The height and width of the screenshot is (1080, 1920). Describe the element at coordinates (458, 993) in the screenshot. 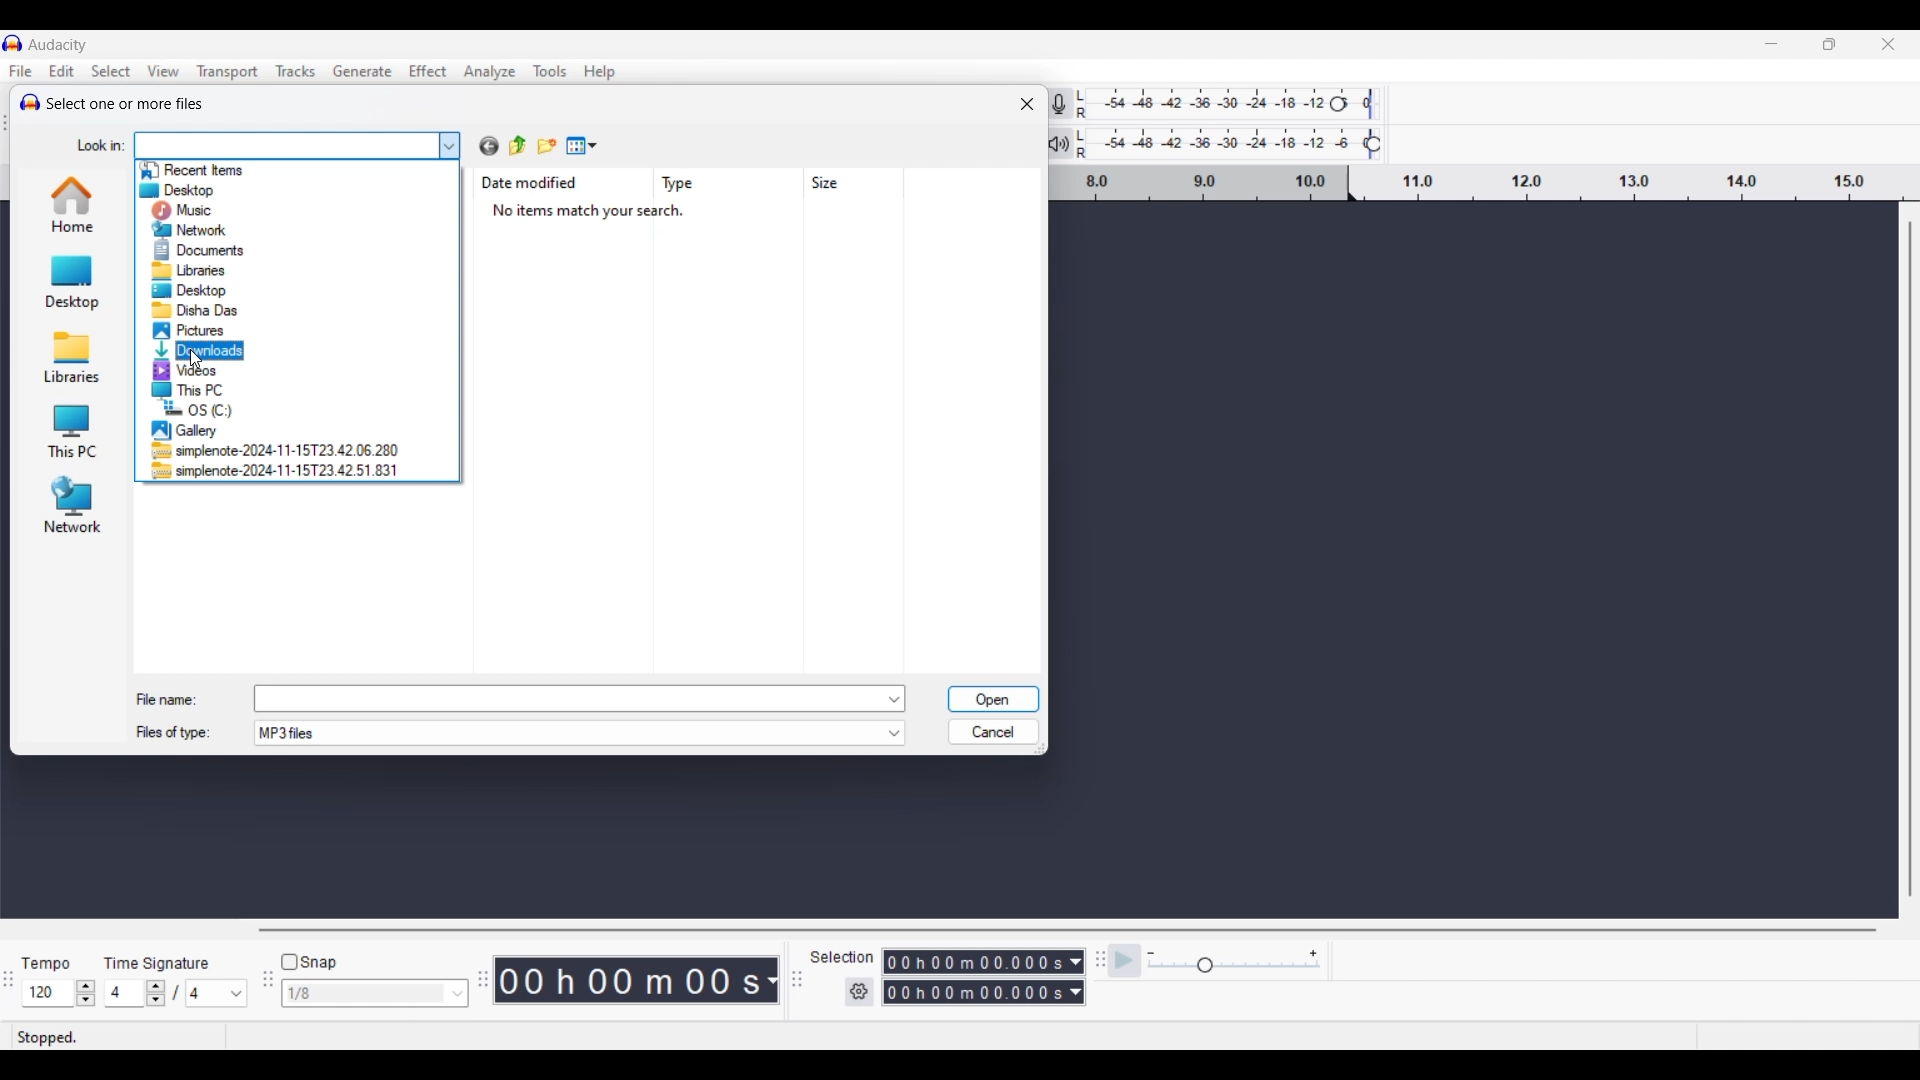

I see `Snap options` at that location.